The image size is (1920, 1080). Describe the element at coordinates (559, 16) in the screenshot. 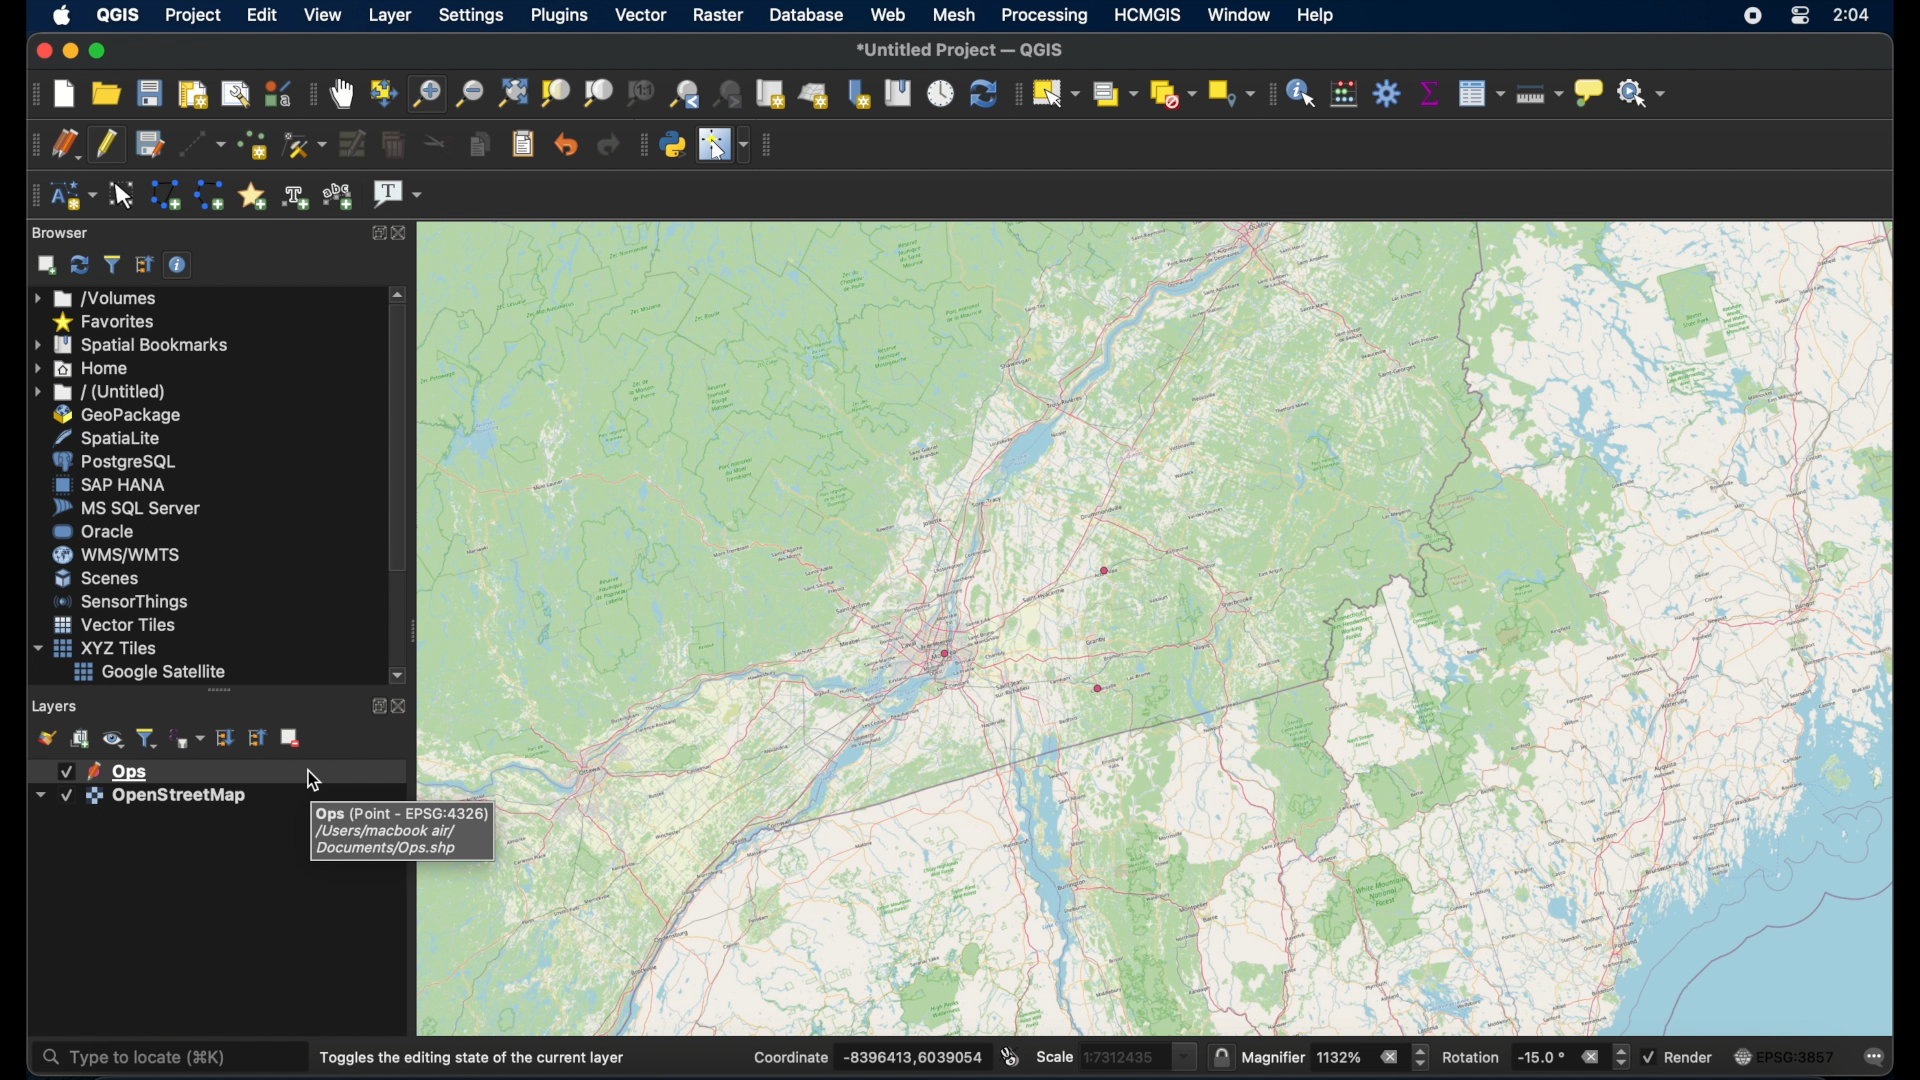

I see `plugins` at that location.